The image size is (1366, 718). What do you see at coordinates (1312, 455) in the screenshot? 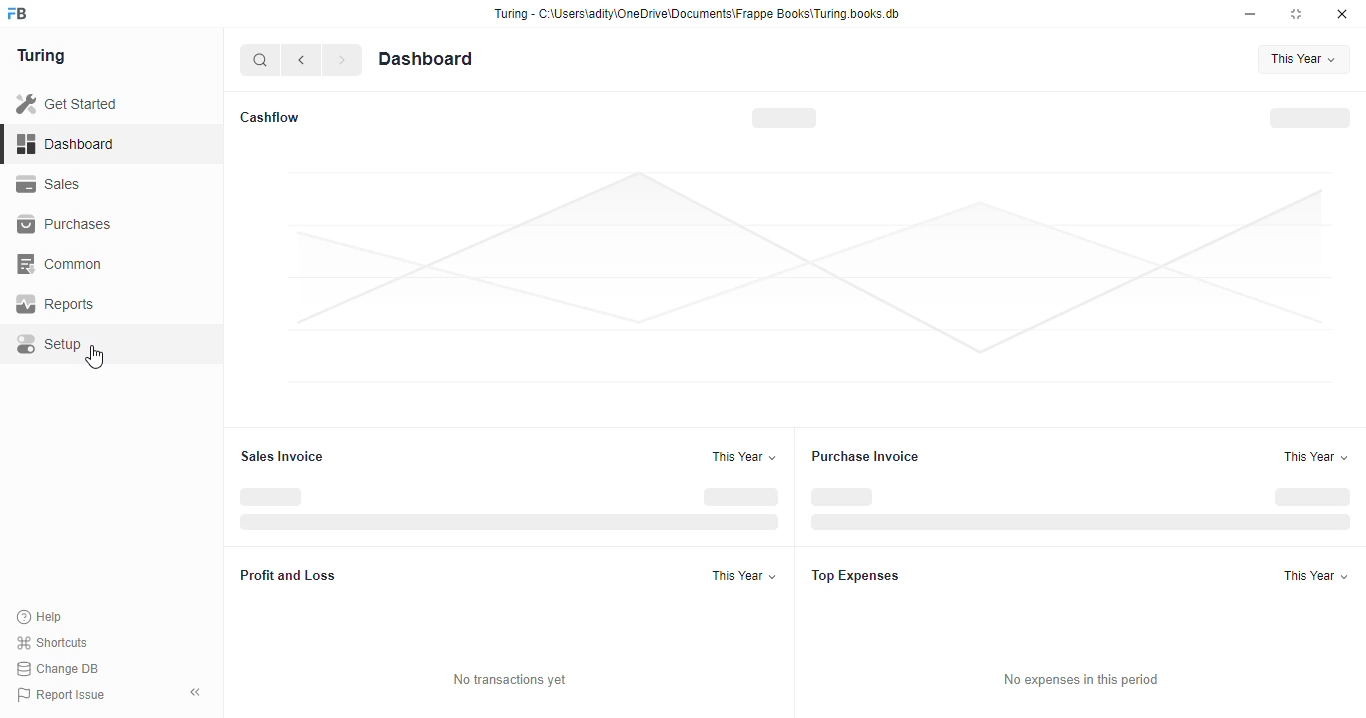
I see `This Year` at bounding box center [1312, 455].